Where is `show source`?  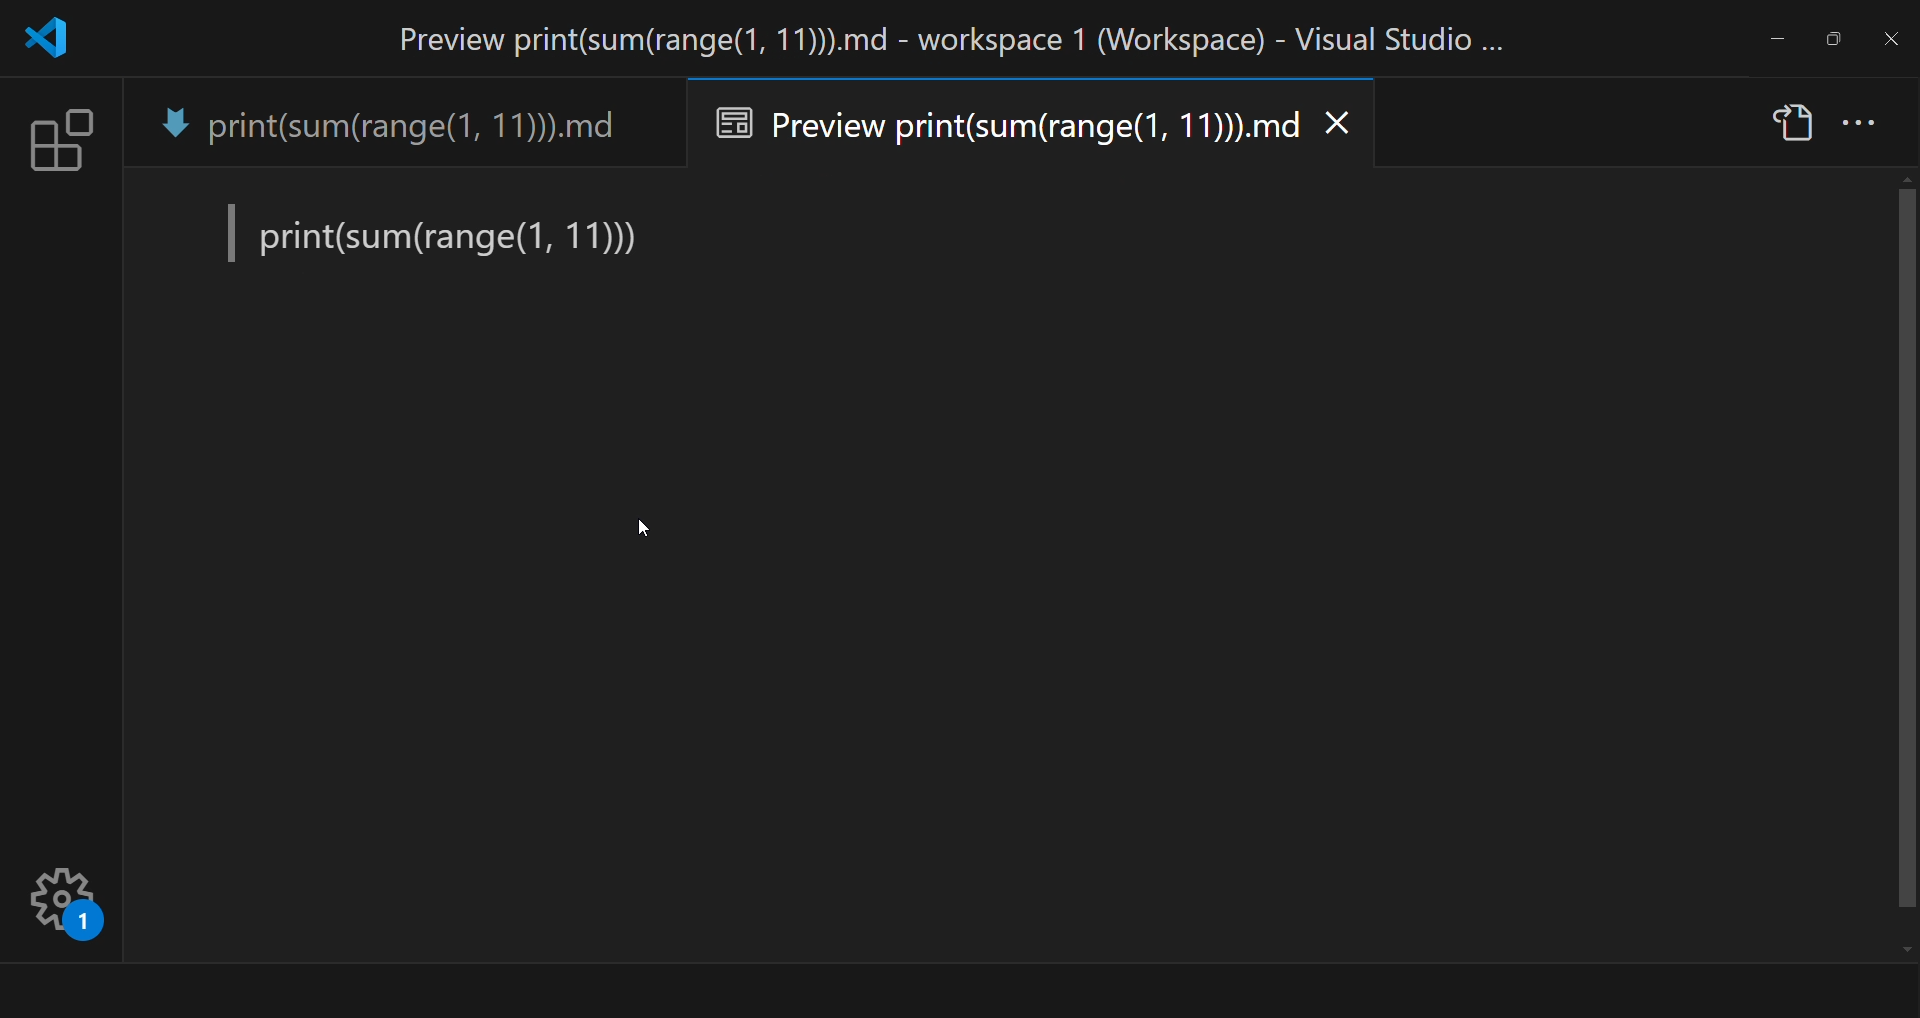
show source is located at coordinates (1791, 126).